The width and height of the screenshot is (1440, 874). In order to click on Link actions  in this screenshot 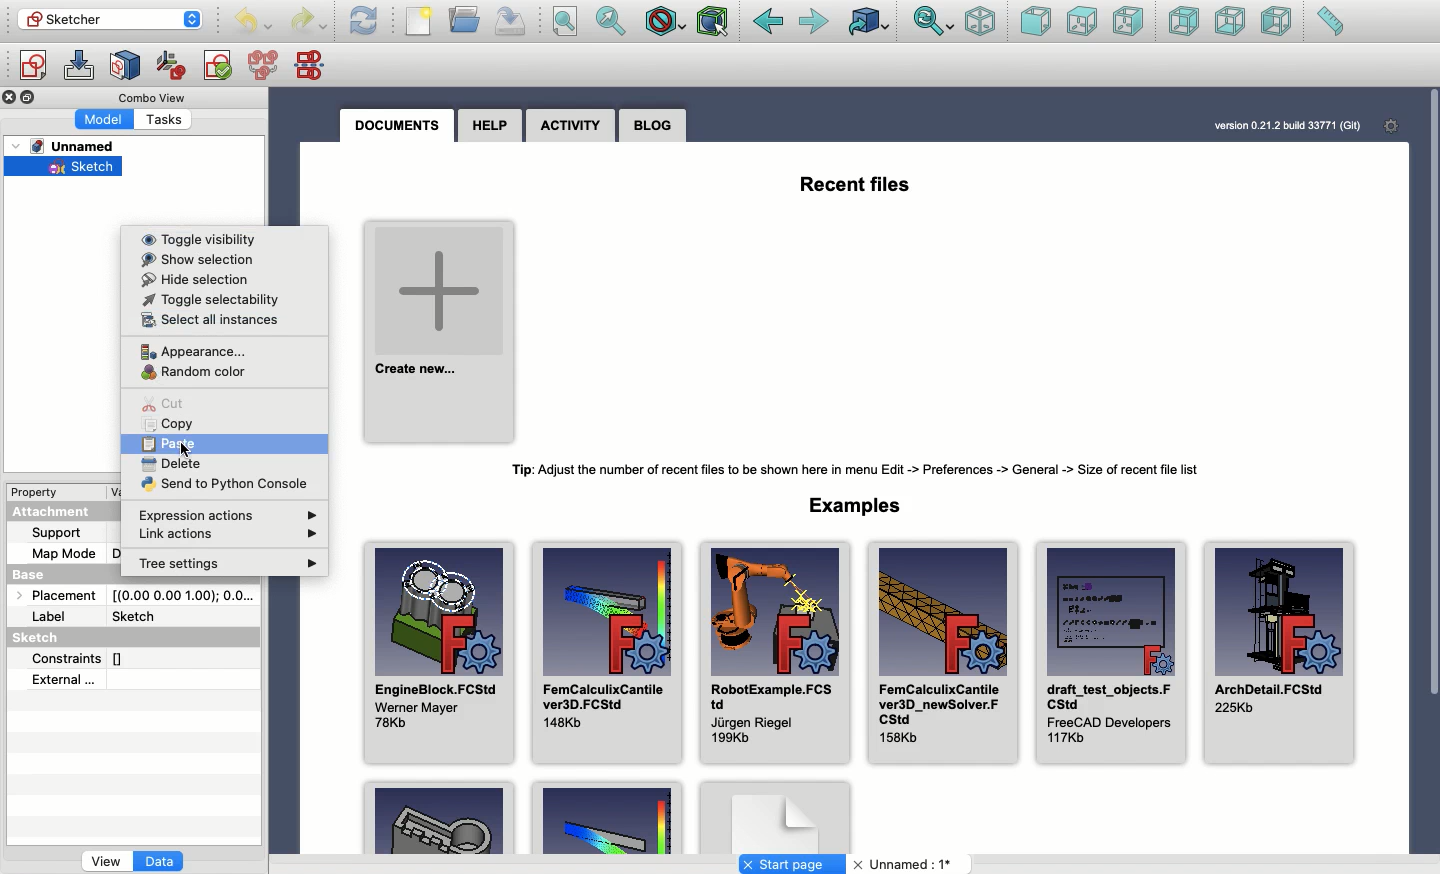, I will do `click(236, 536)`.